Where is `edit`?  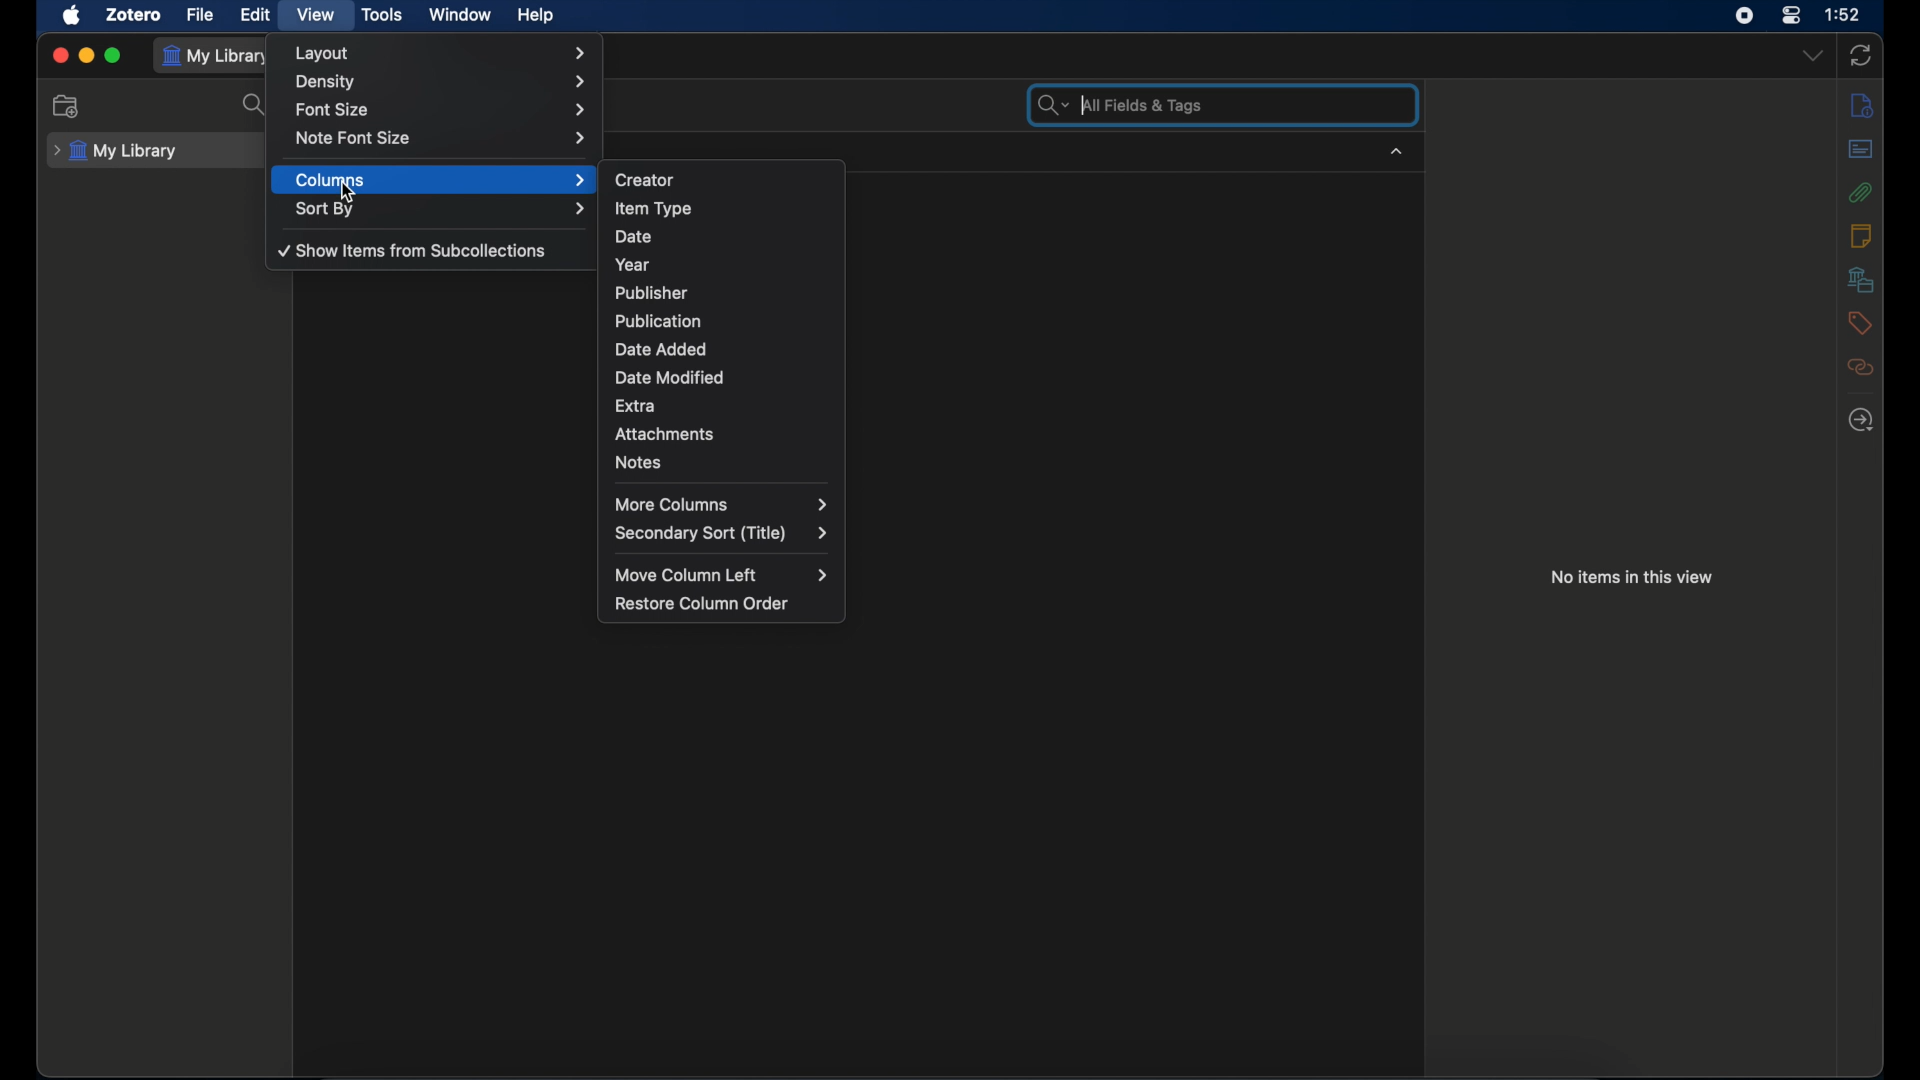 edit is located at coordinates (258, 16).